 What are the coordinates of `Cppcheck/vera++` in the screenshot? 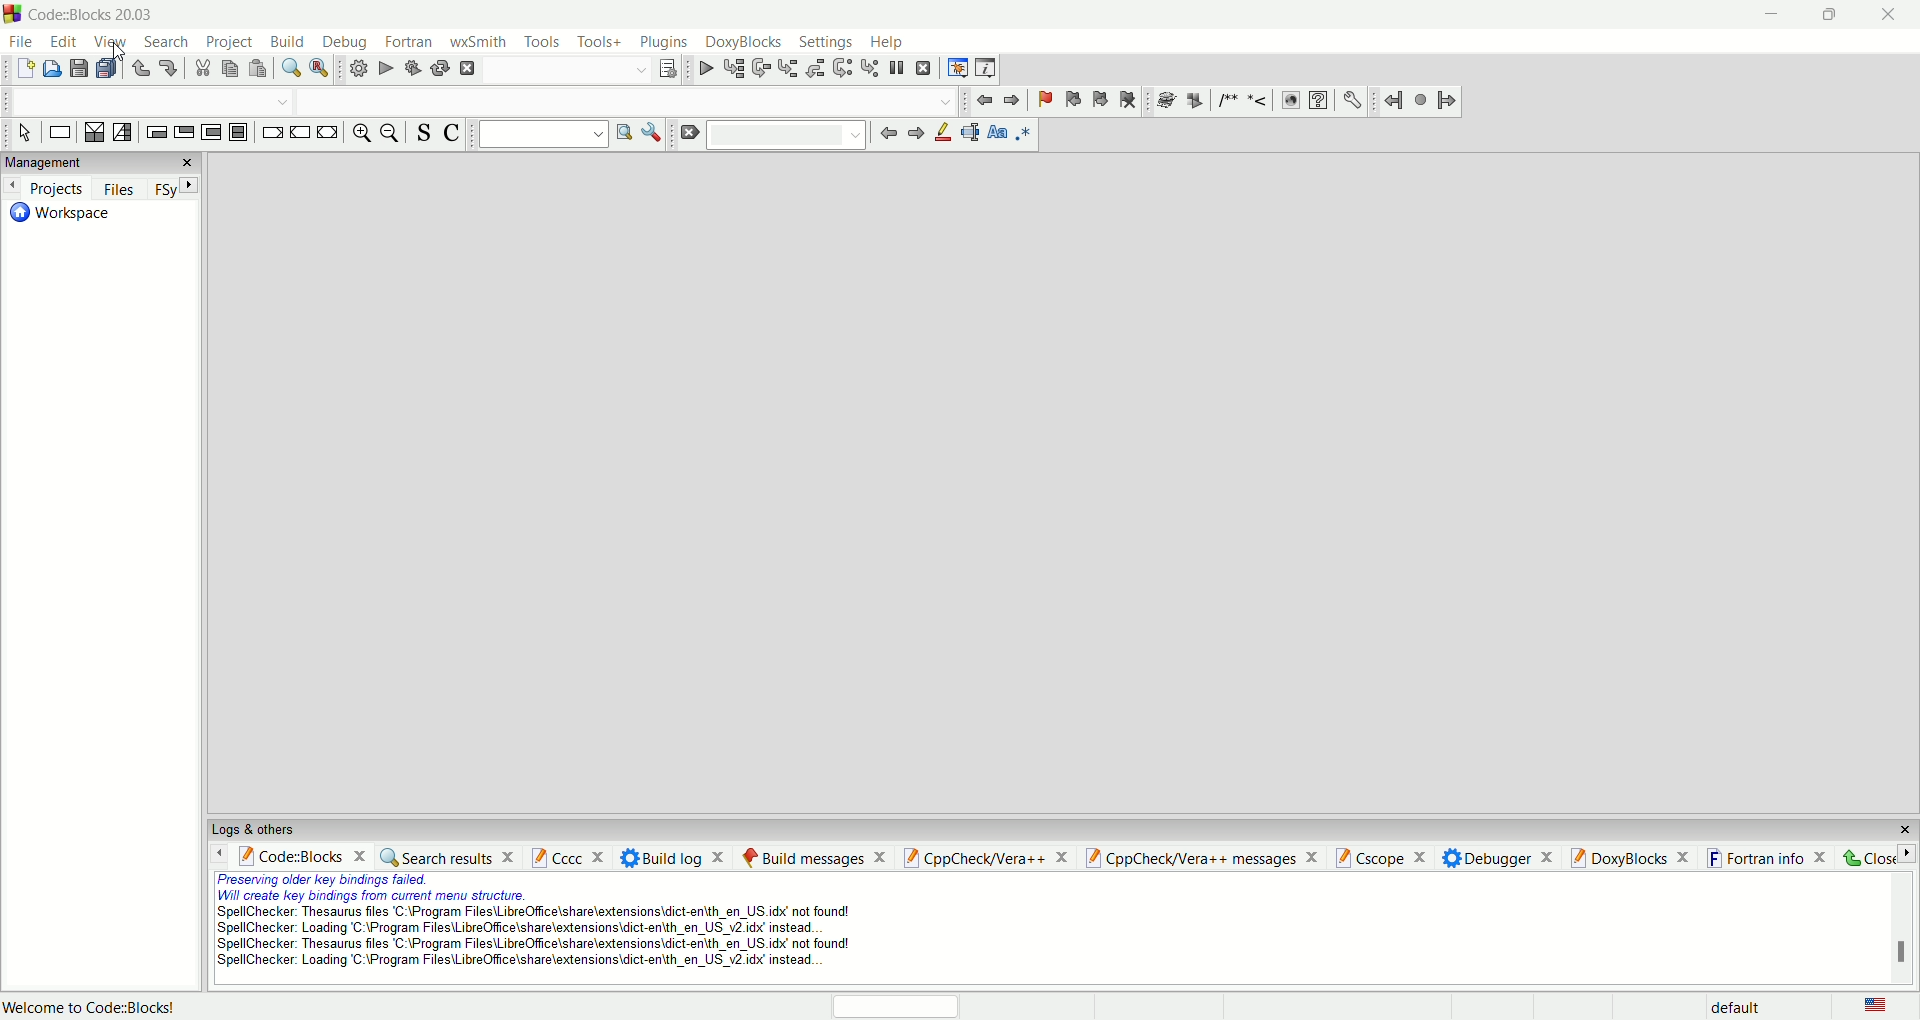 It's located at (983, 858).